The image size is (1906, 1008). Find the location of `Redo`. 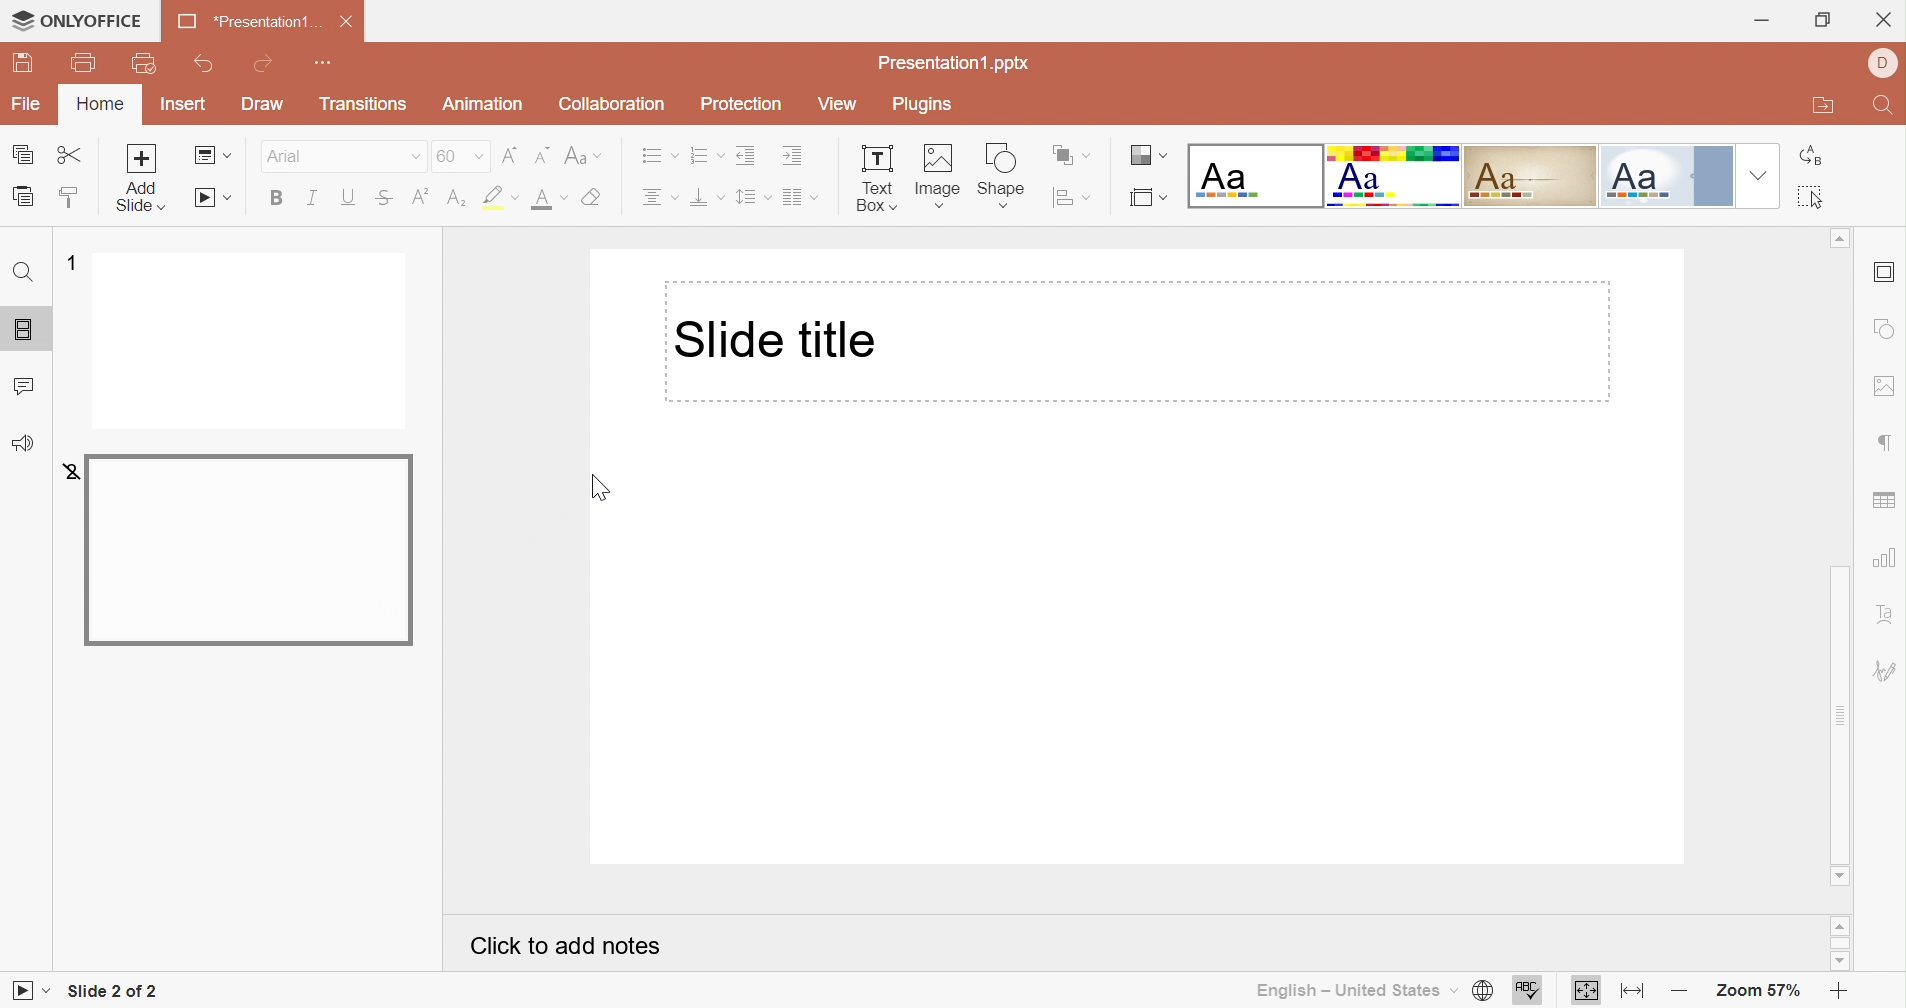

Redo is located at coordinates (260, 68).